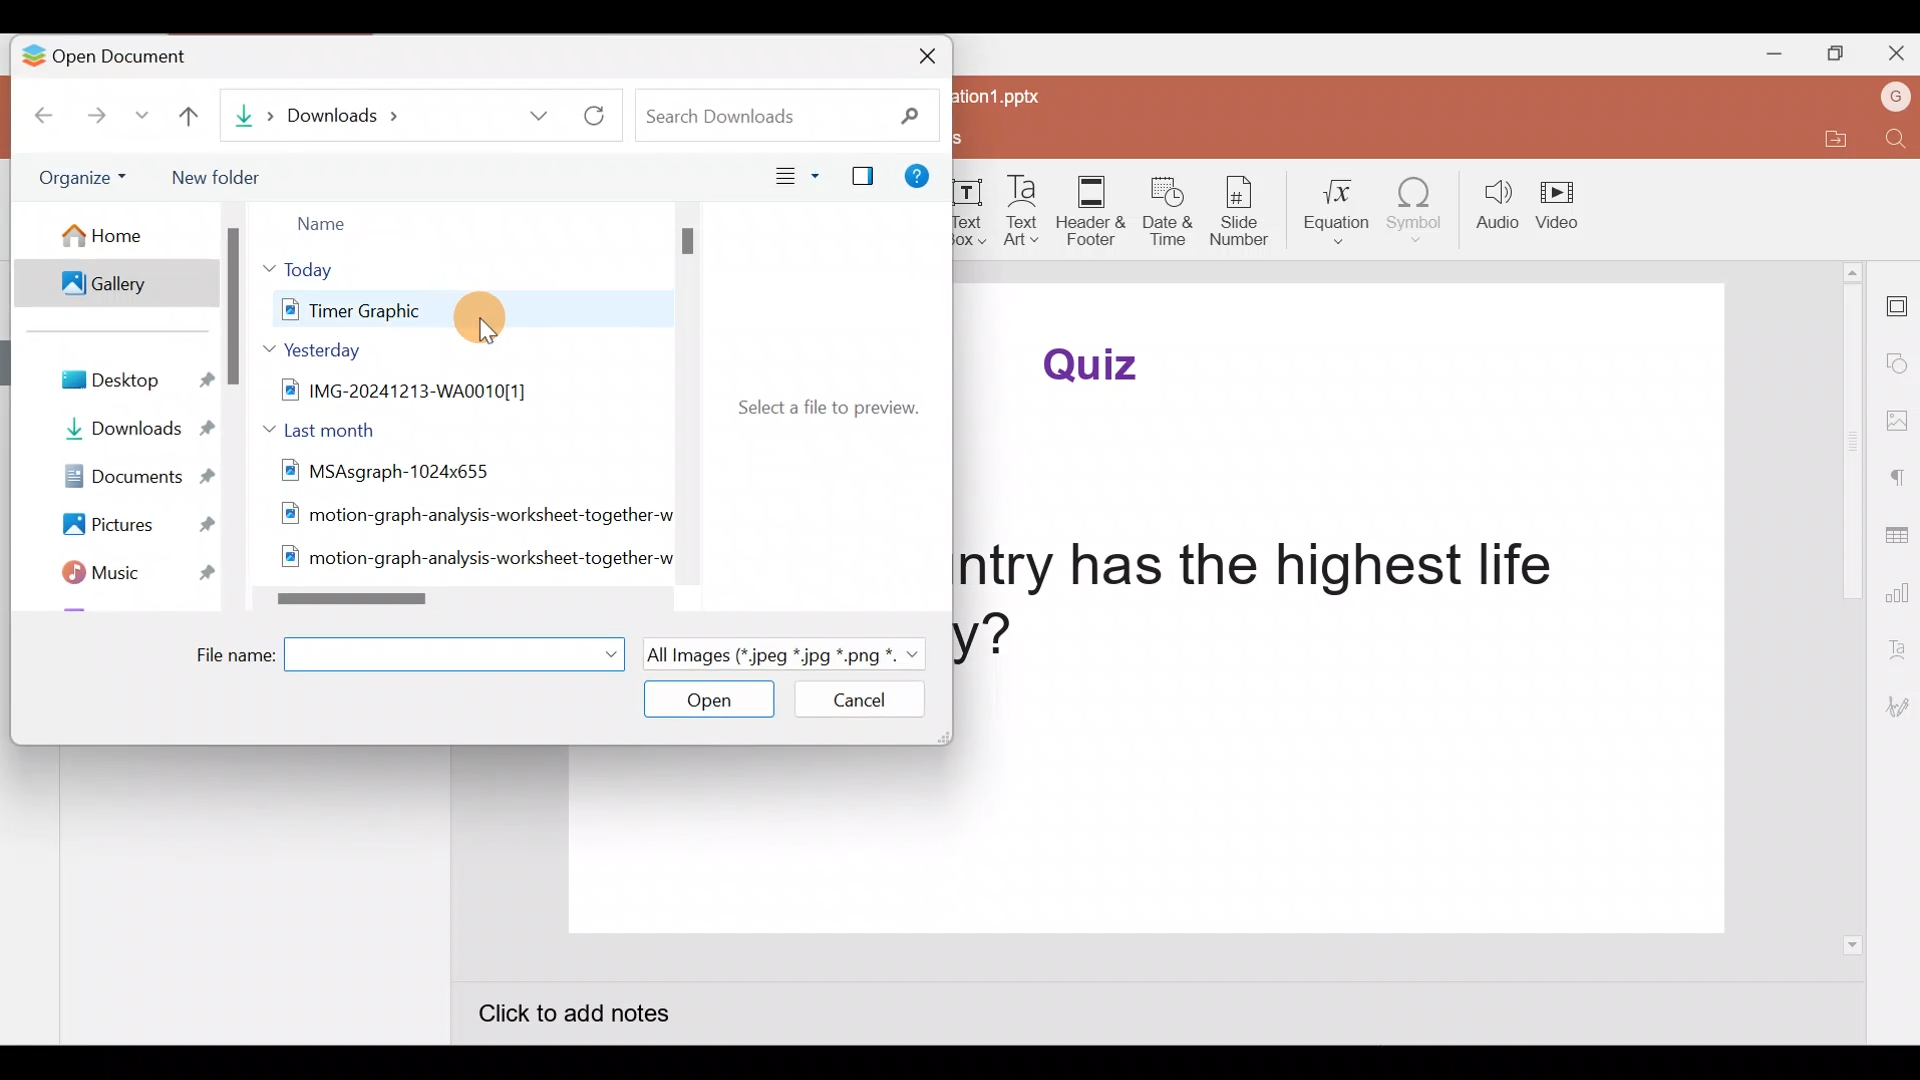  I want to click on Maximize, so click(1835, 52).